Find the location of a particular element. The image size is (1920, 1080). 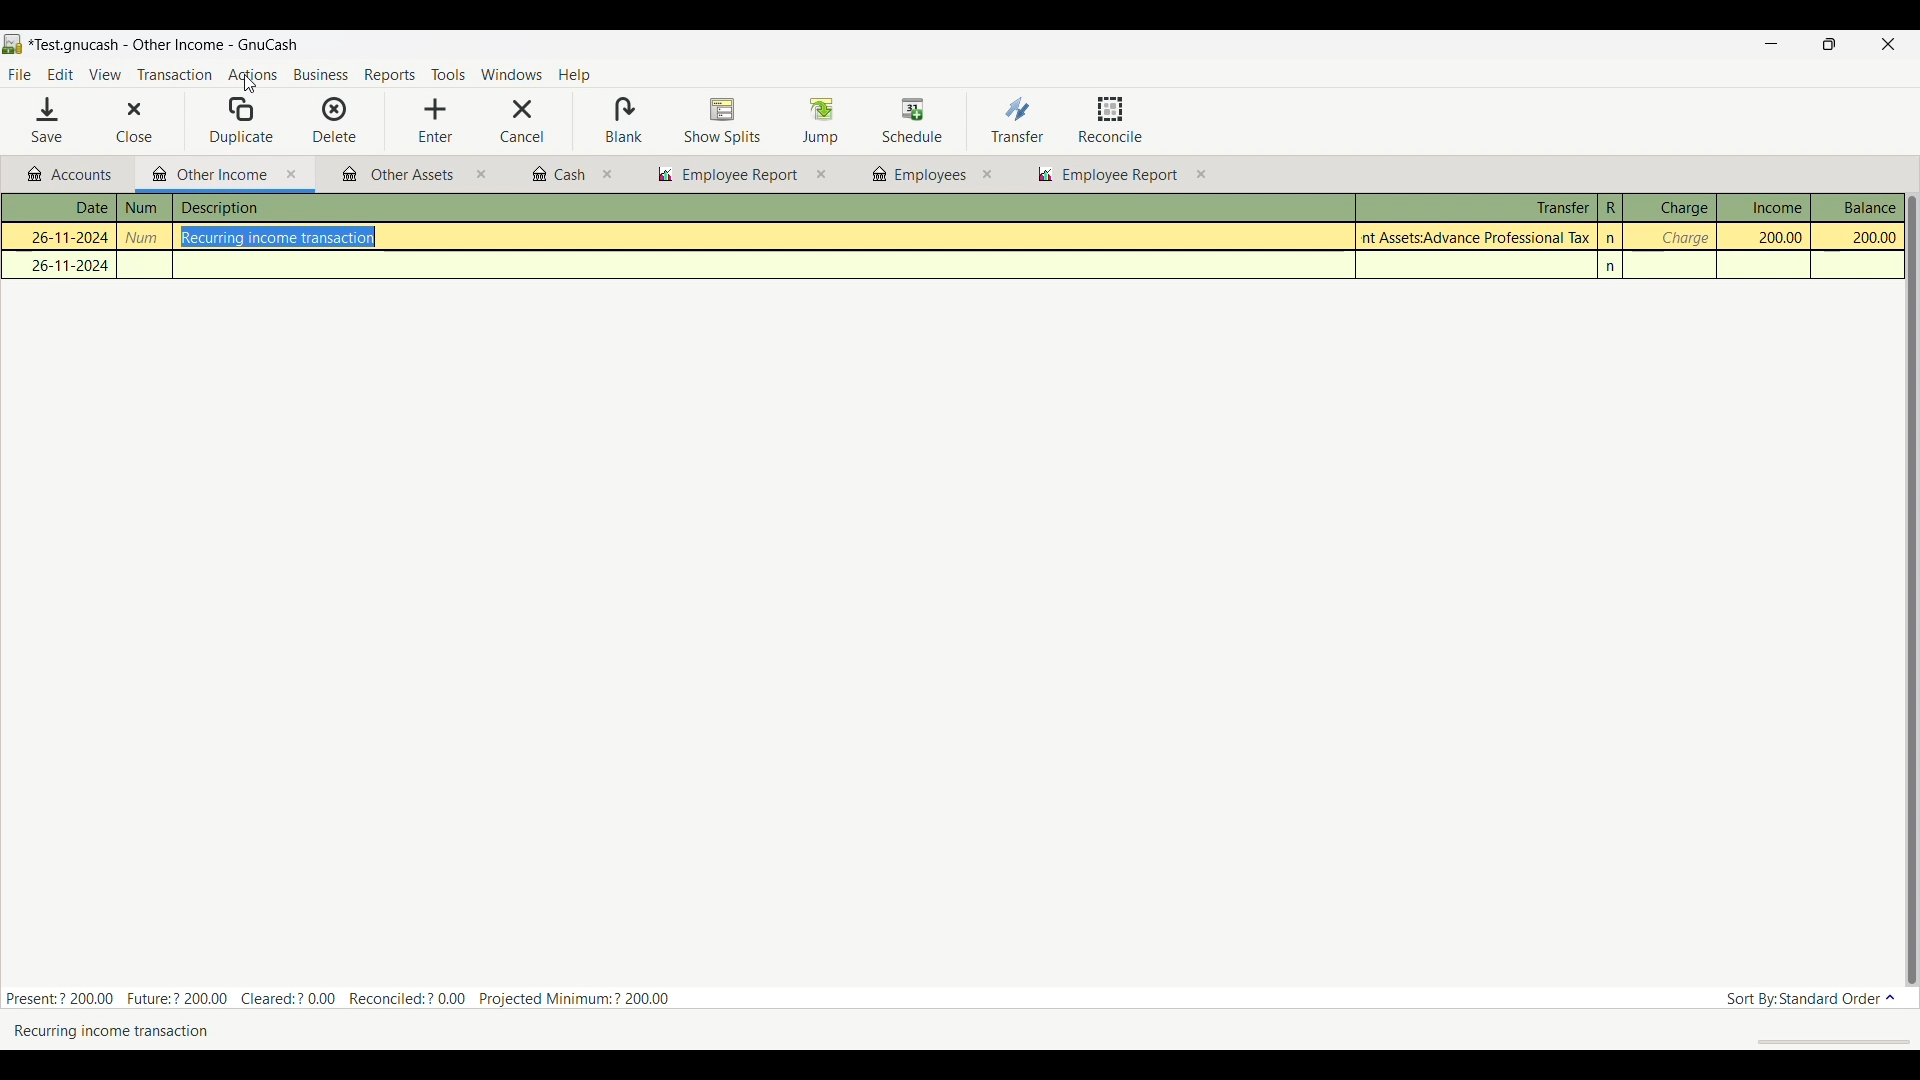

Windows menu is located at coordinates (511, 75).